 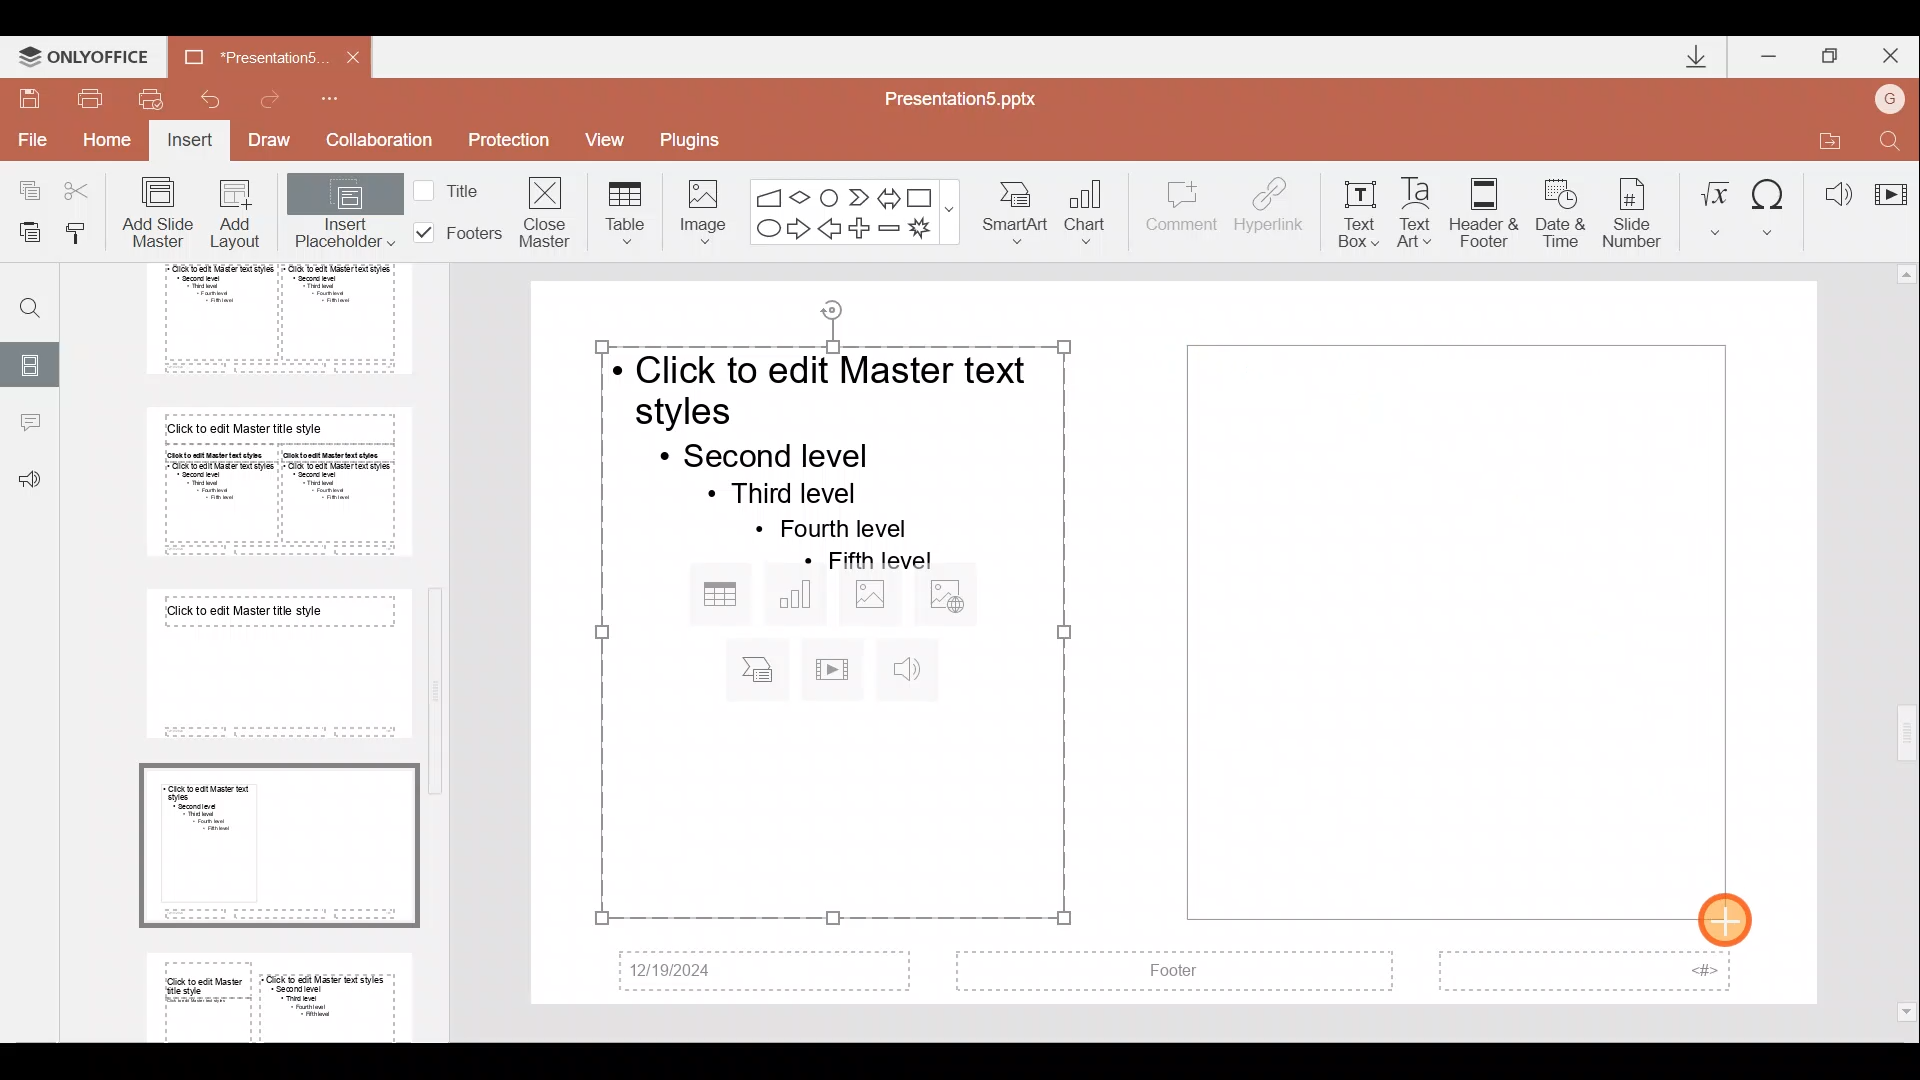 I want to click on Chevron, so click(x=856, y=195).